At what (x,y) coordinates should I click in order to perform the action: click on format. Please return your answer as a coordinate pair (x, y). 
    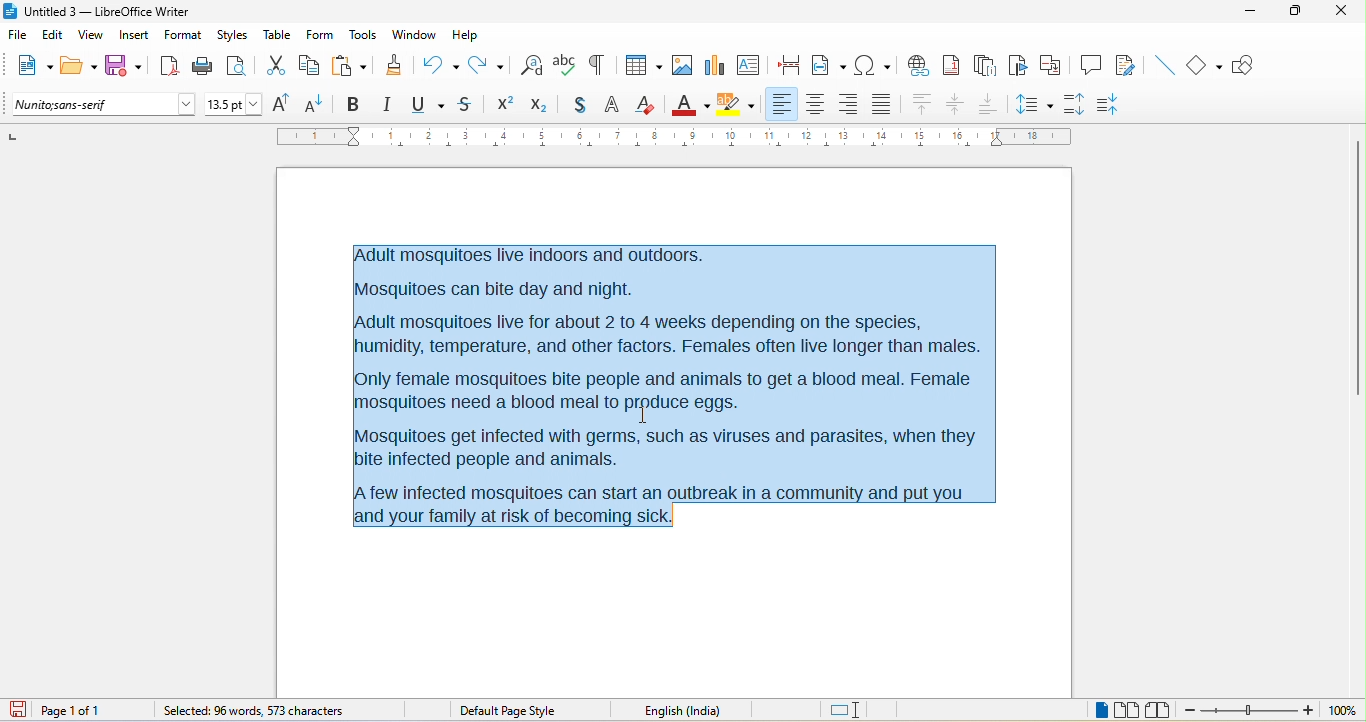
    Looking at the image, I should click on (184, 36).